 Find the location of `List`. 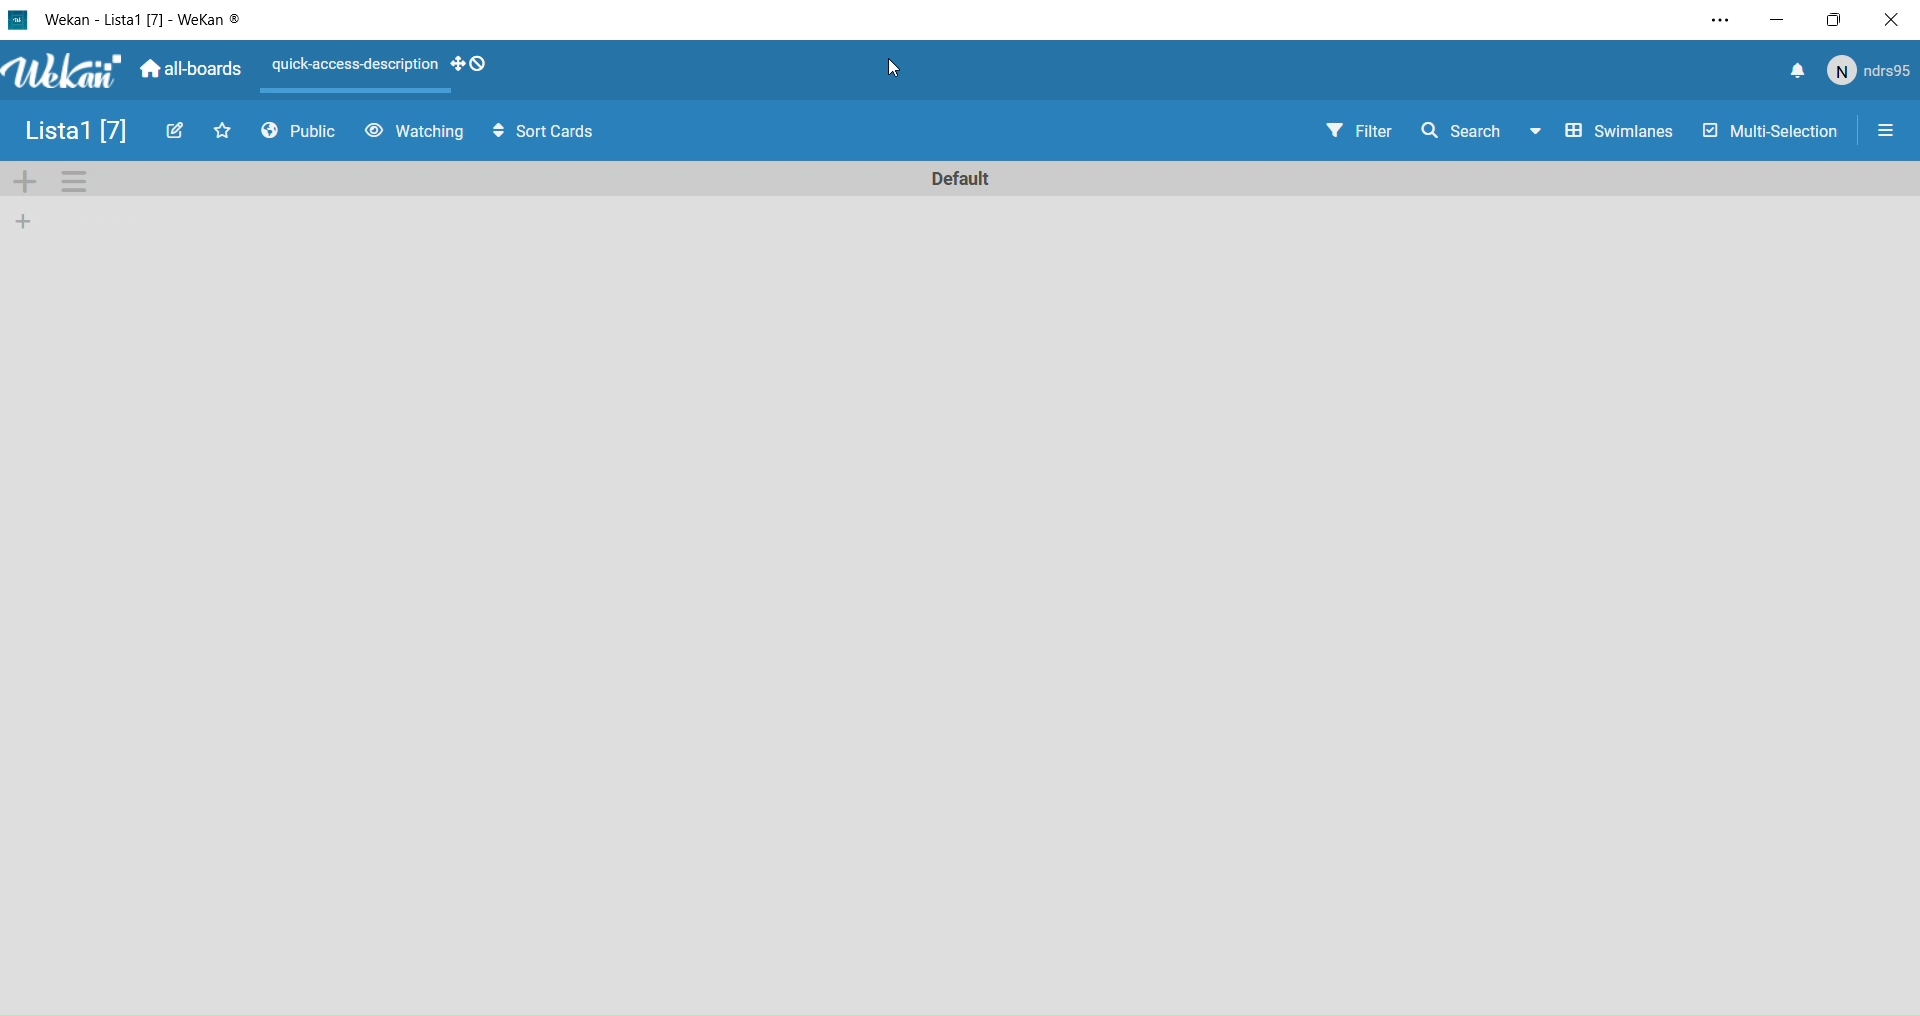

List is located at coordinates (73, 130).